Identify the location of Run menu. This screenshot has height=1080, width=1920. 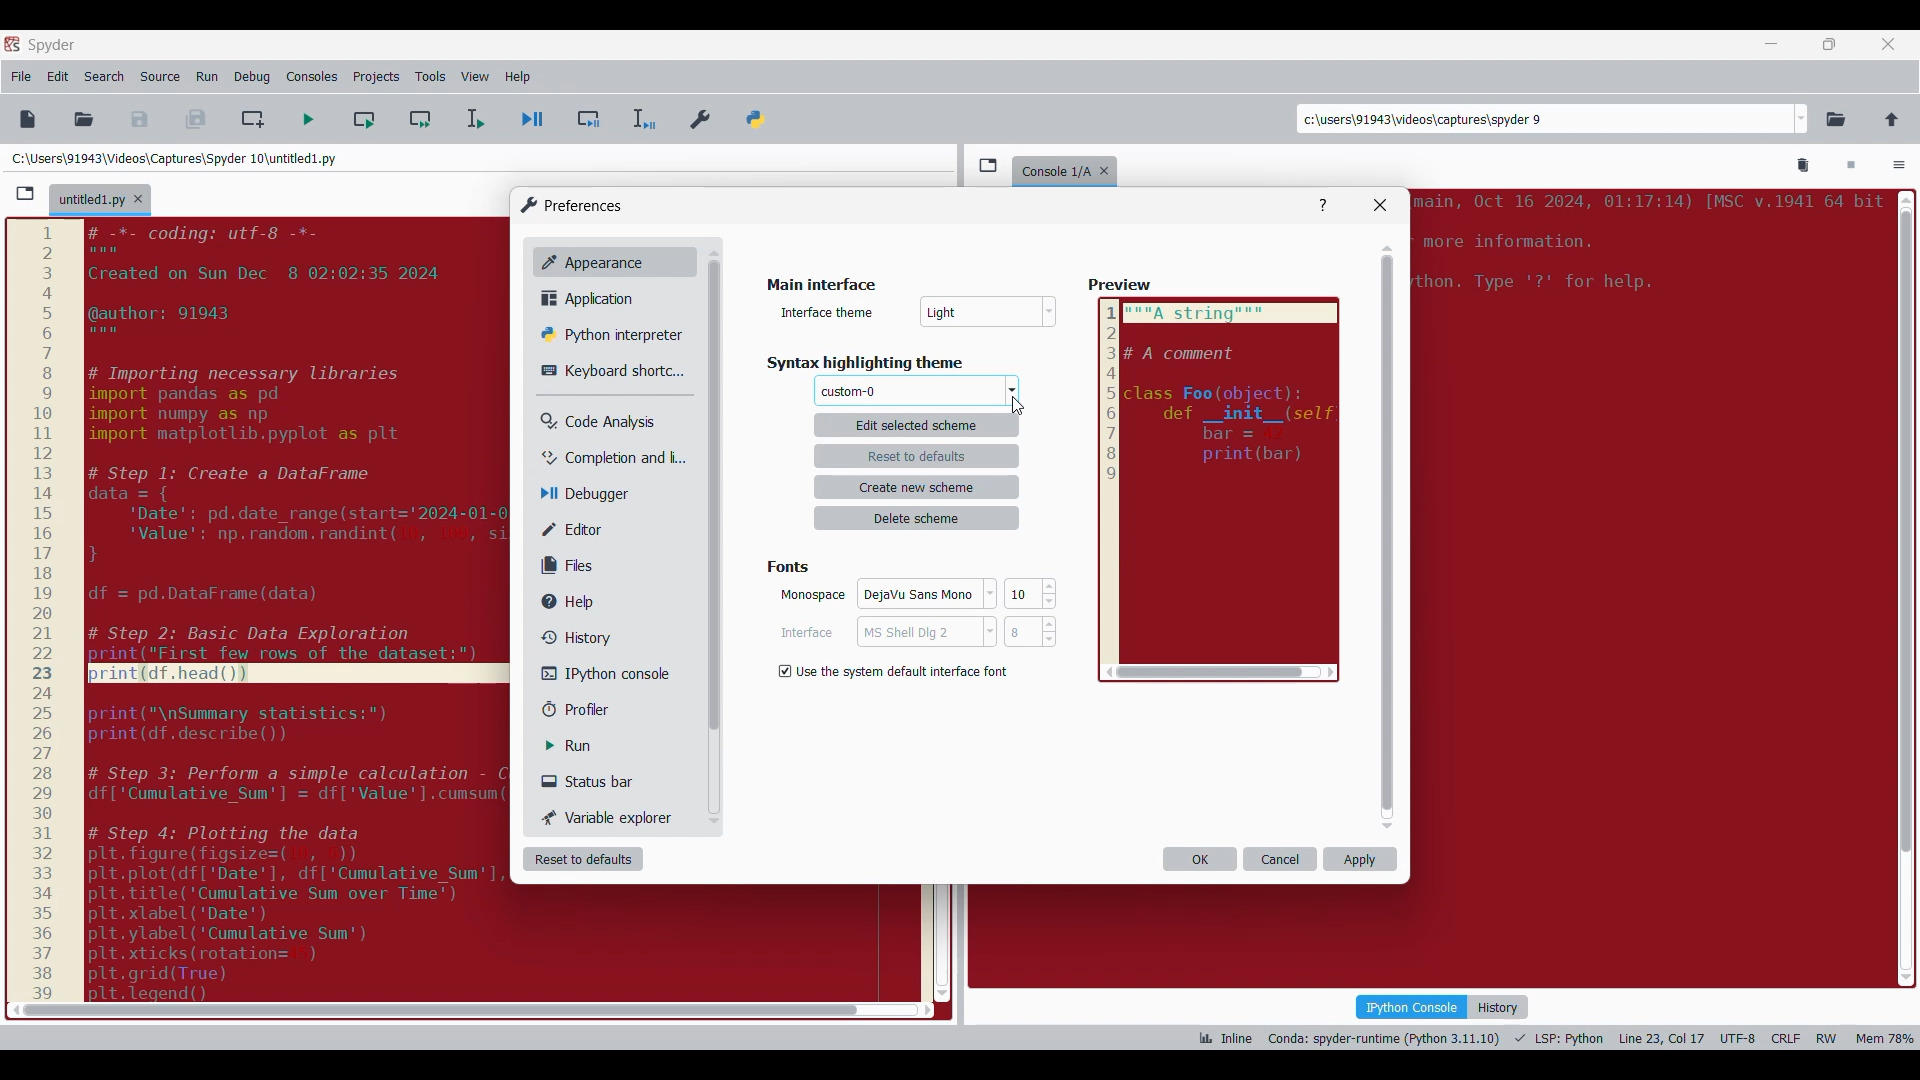
(207, 77).